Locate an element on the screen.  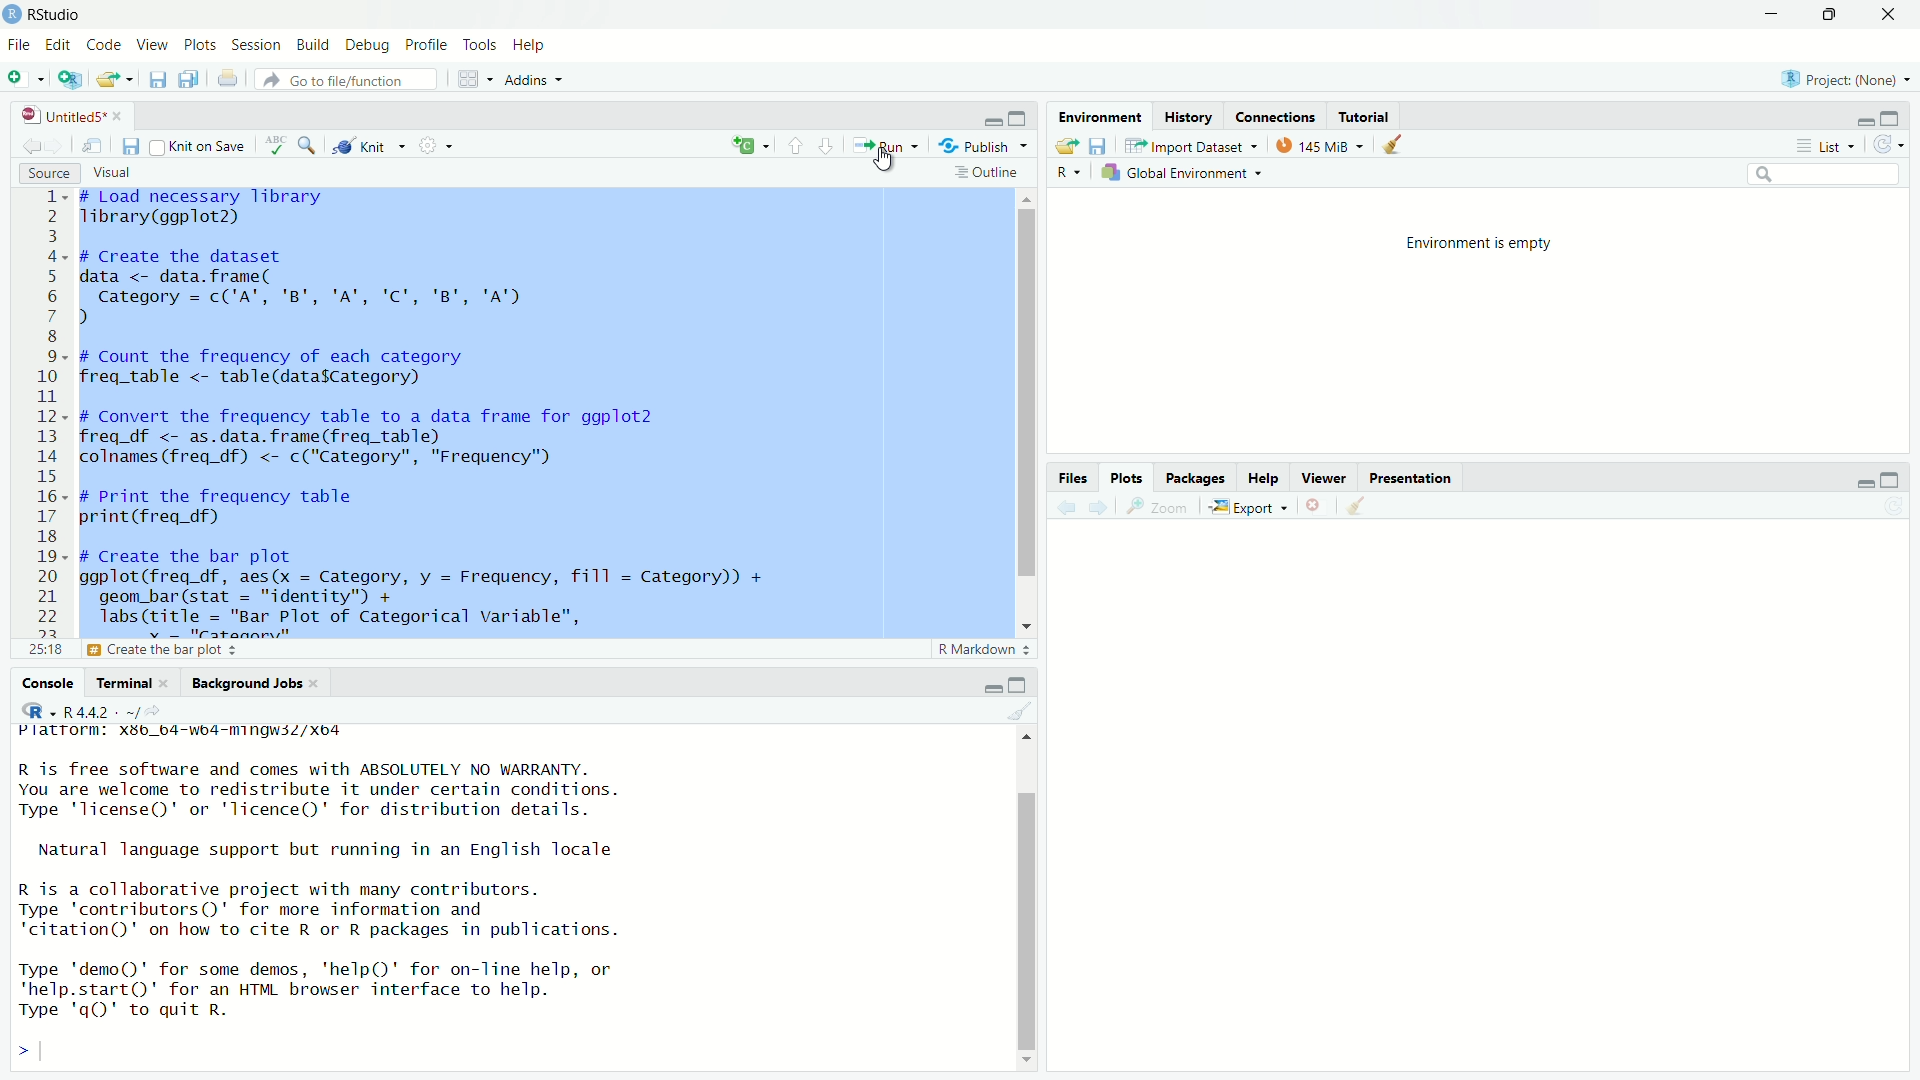
minimize is located at coordinates (1863, 485).